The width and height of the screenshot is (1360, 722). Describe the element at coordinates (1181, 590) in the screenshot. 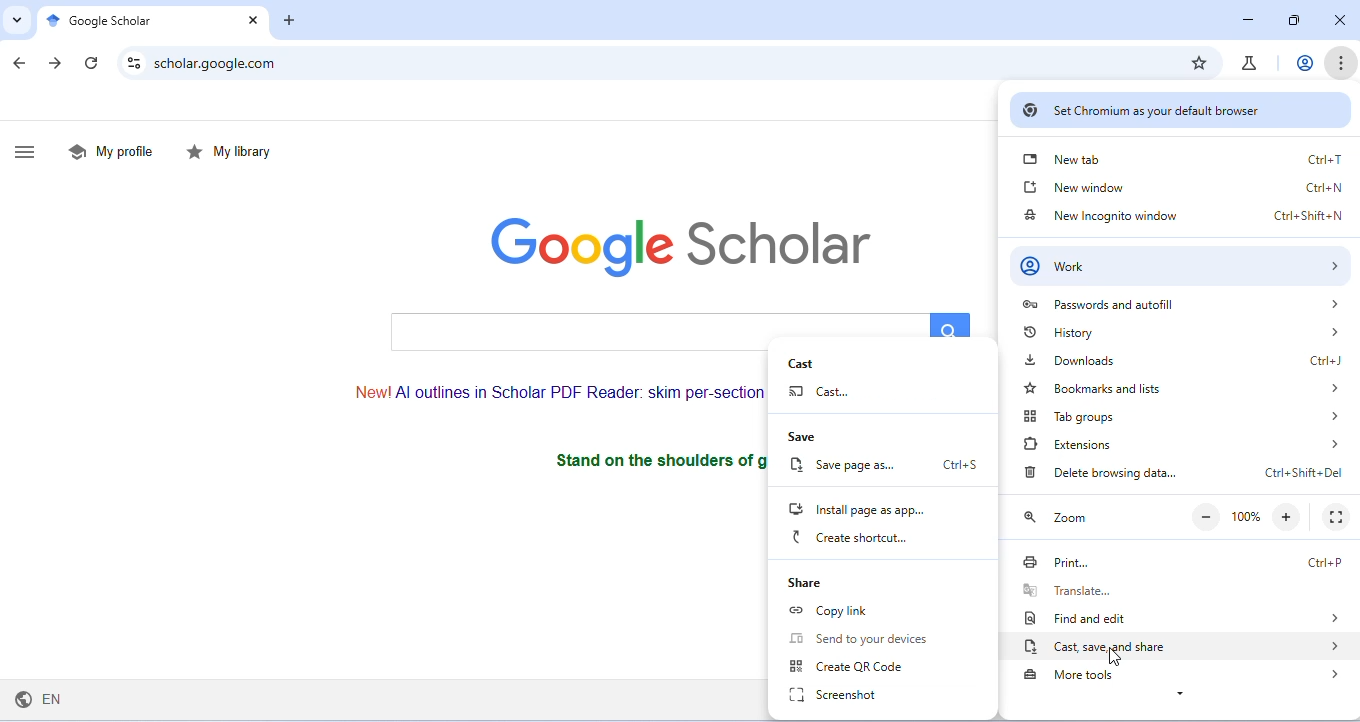

I see `translate` at that location.